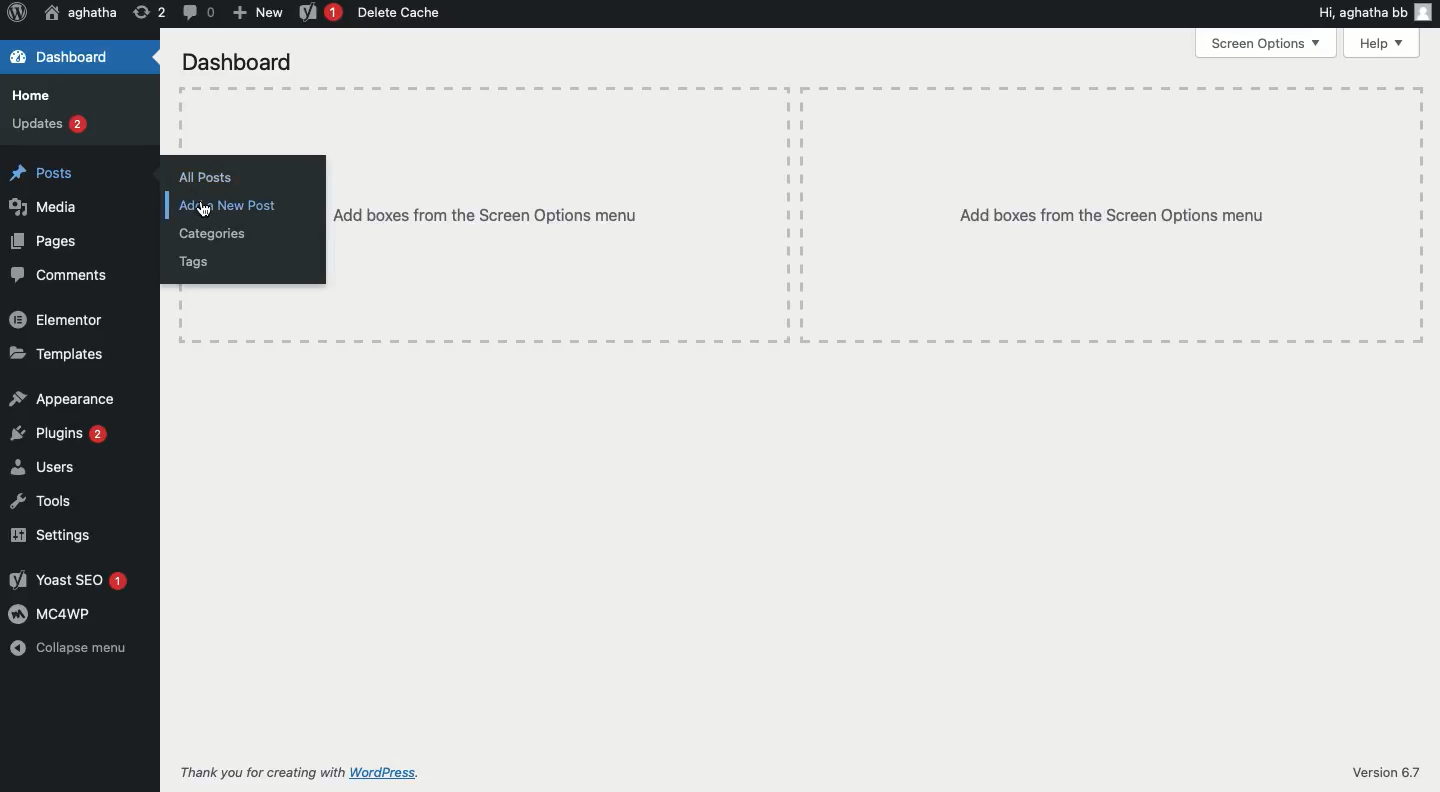  I want to click on Tags, so click(194, 263).